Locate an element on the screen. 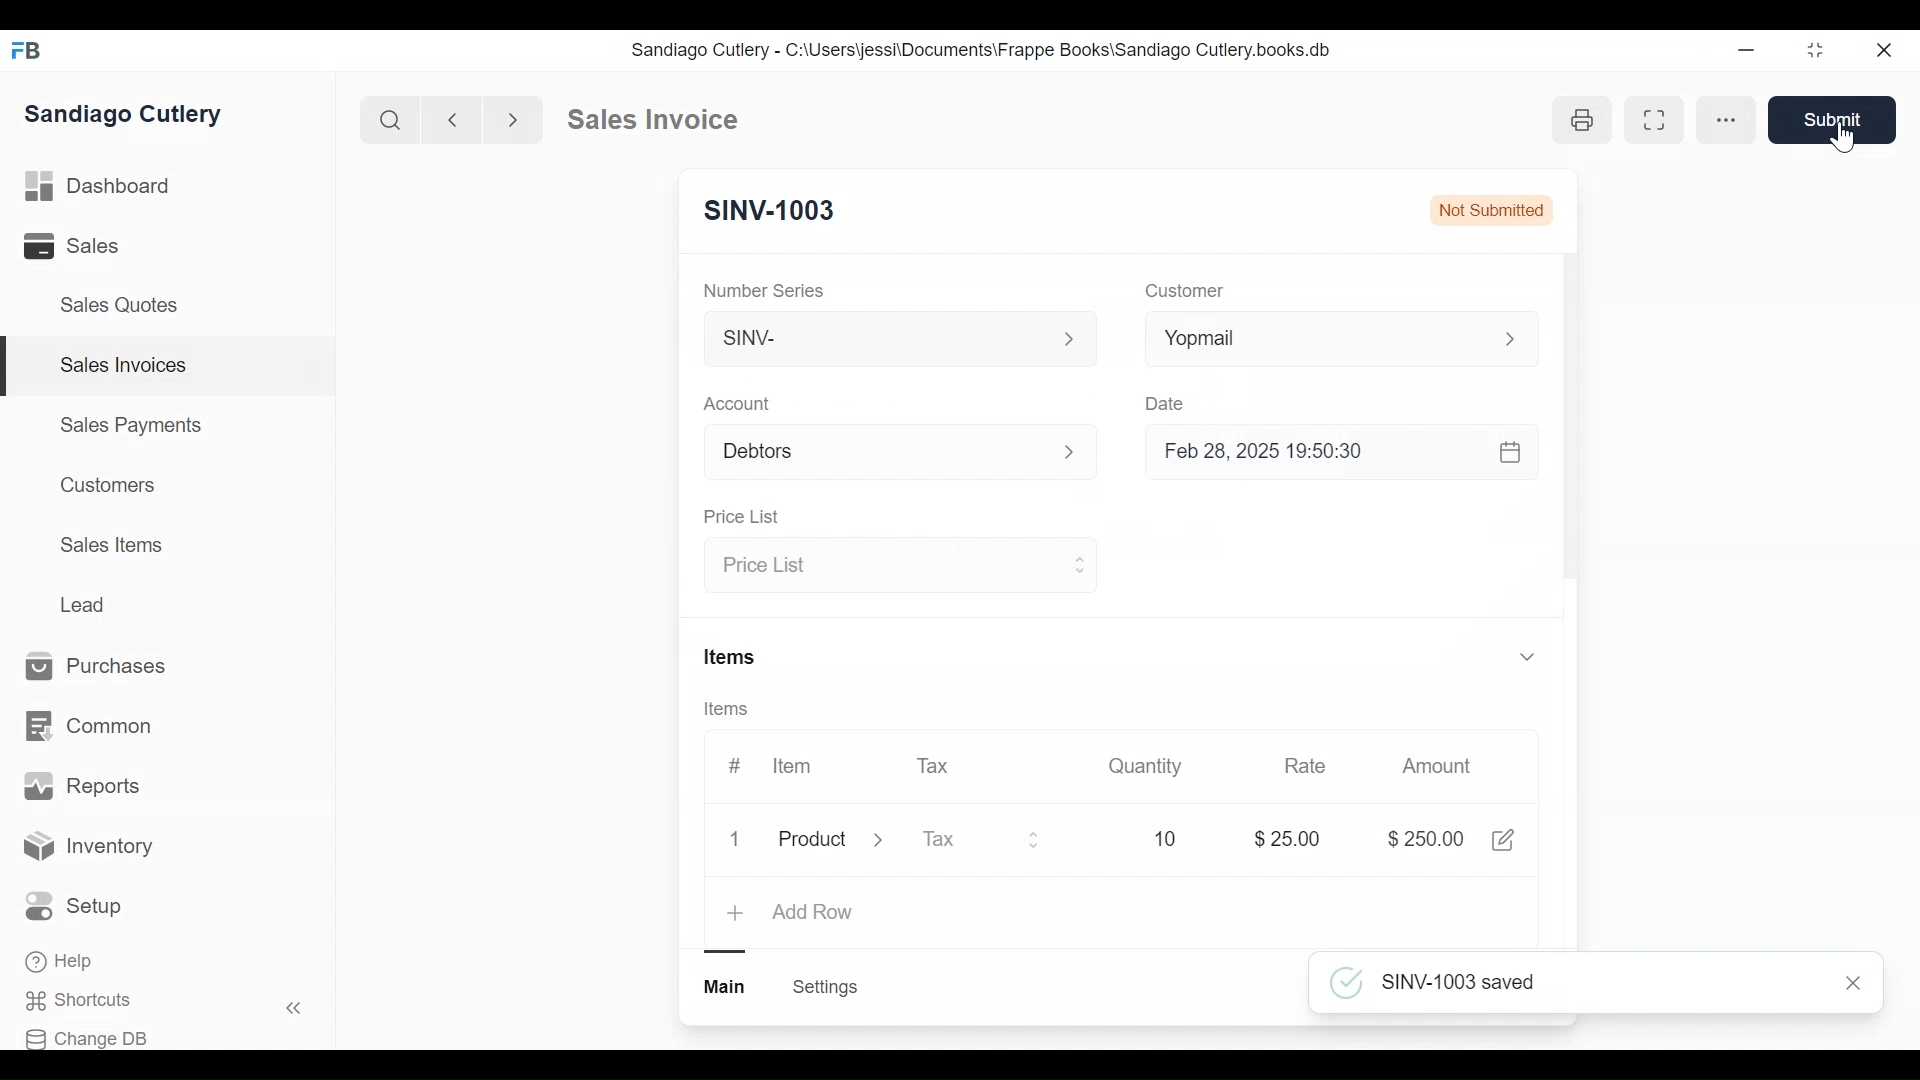  Inventory is located at coordinates (88, 849).